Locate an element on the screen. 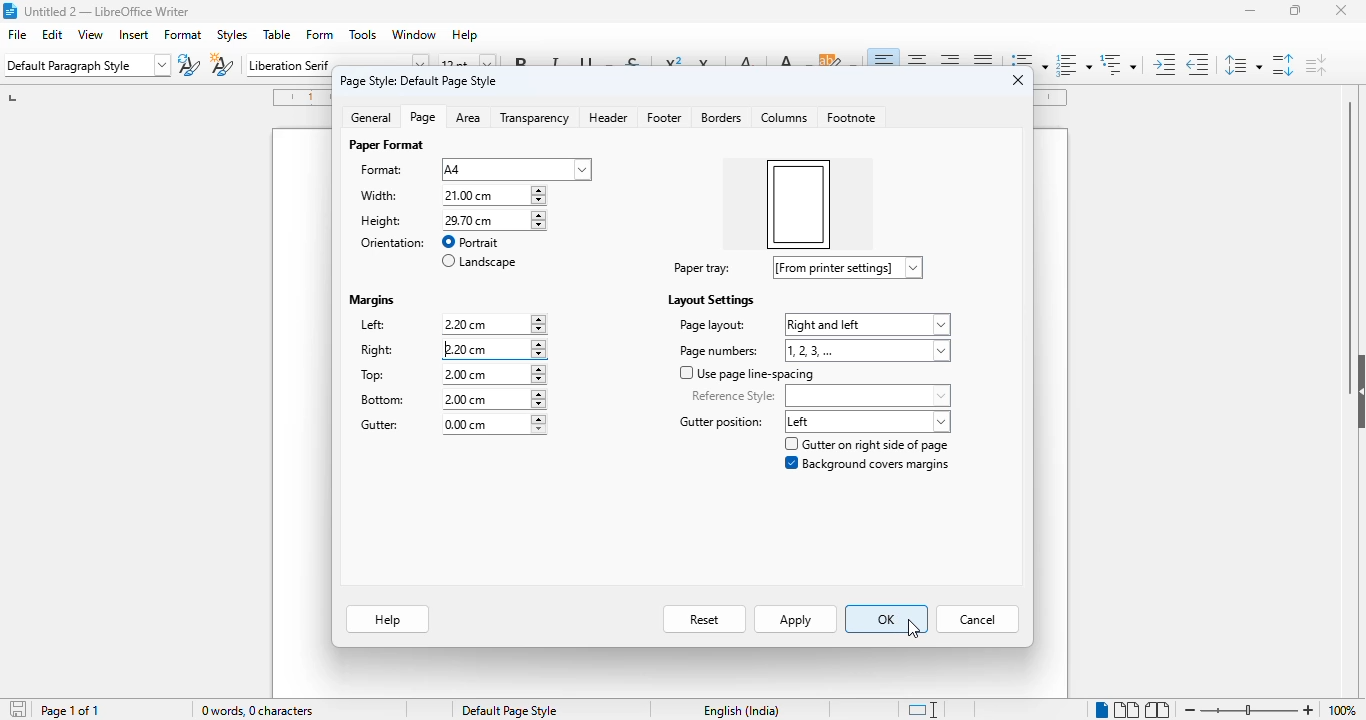 The width and height of the screenshot is (1366, 720). increment or decrement  is located at coordinates (543, 425).